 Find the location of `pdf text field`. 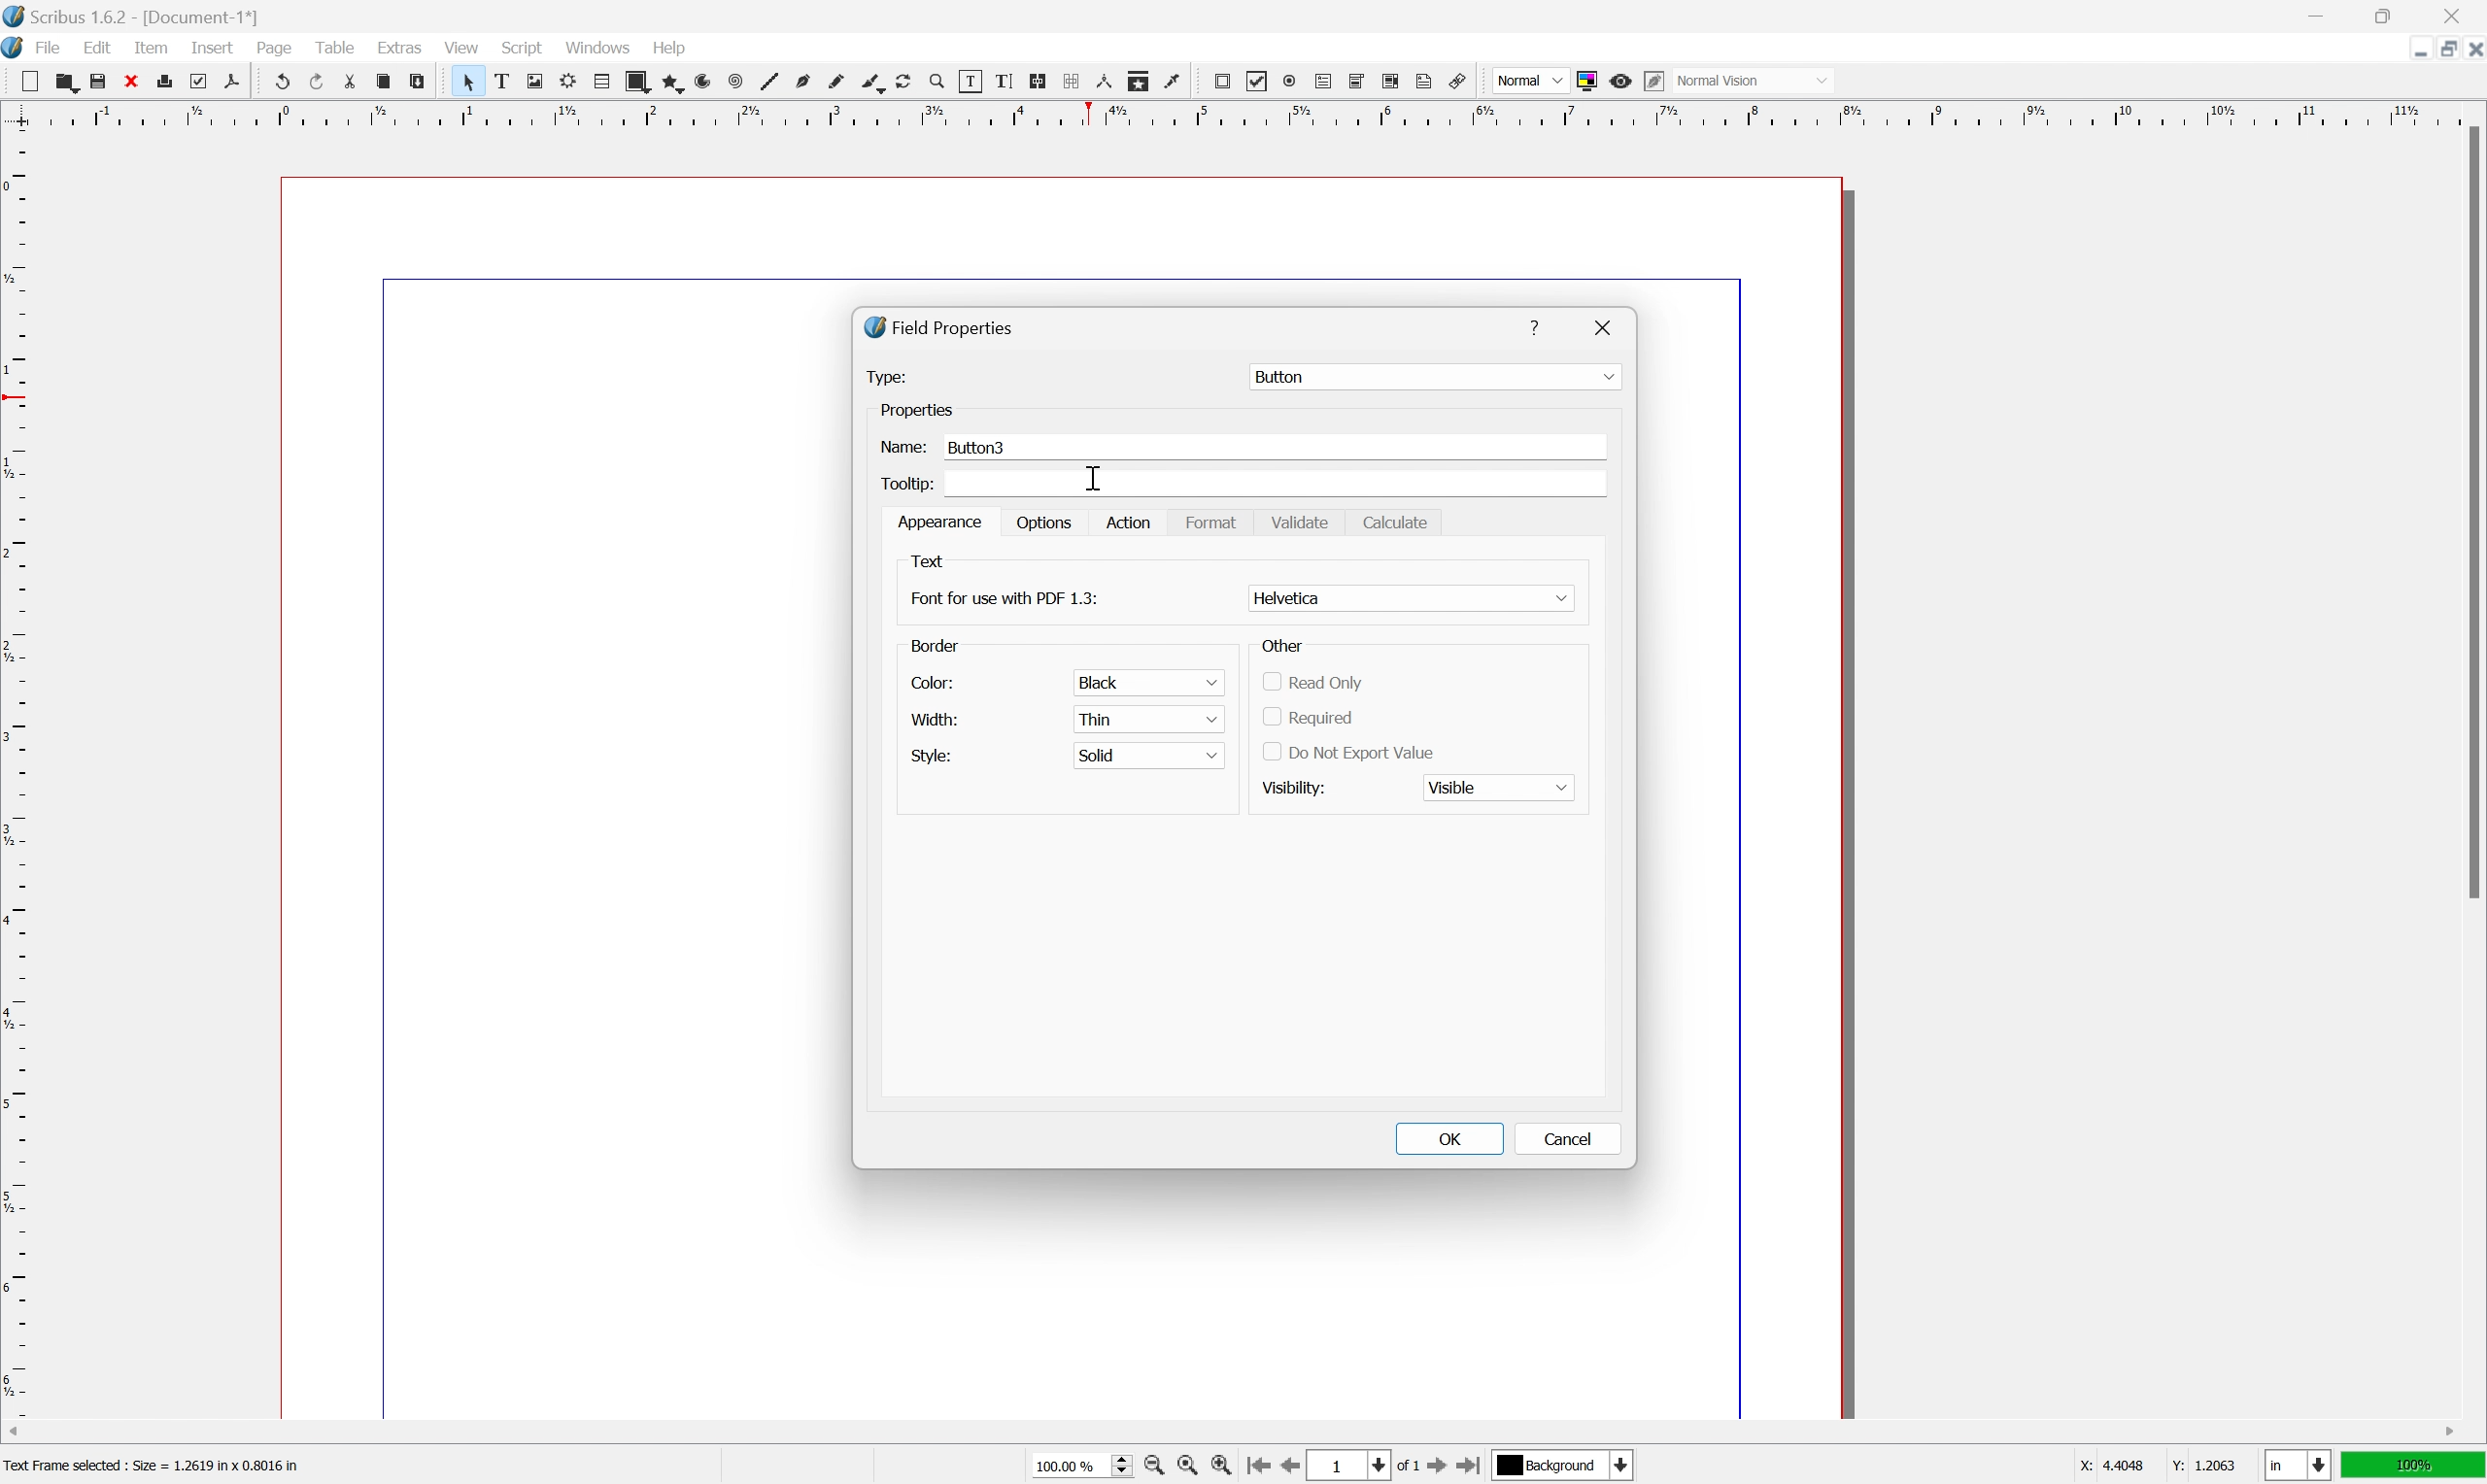

pdf text field is located at coordinates (1323, 83).